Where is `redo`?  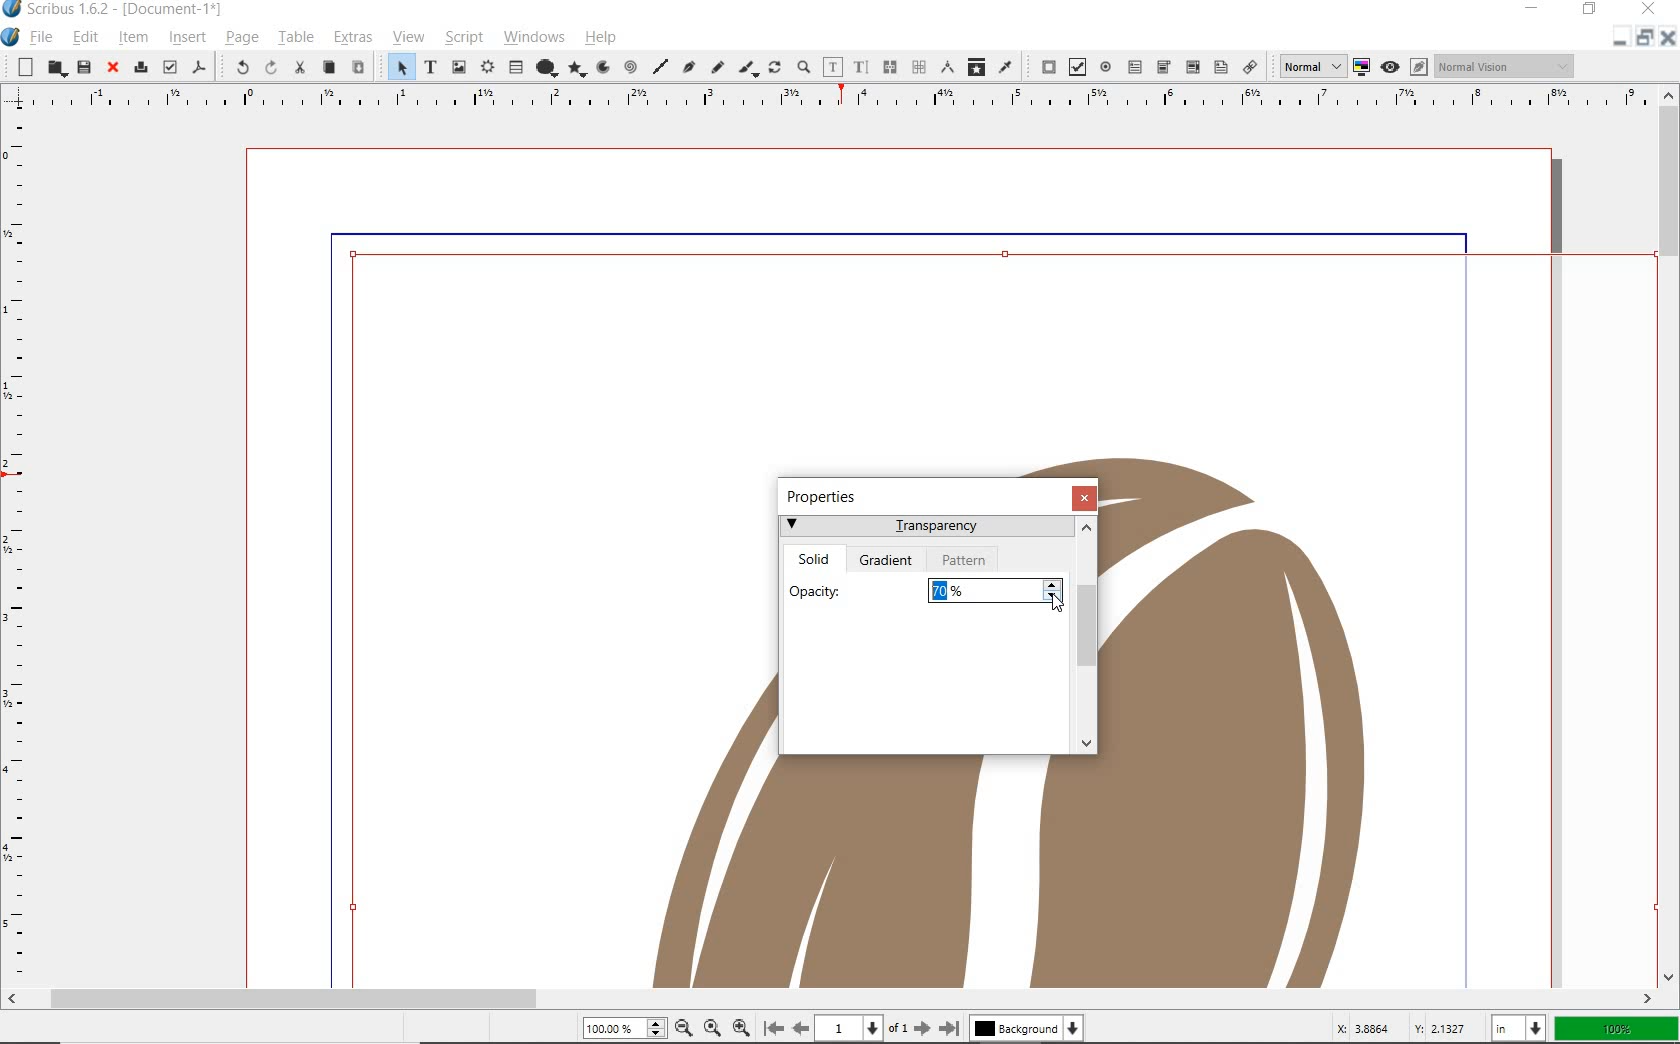
redo is located at coordinates (271, 67).